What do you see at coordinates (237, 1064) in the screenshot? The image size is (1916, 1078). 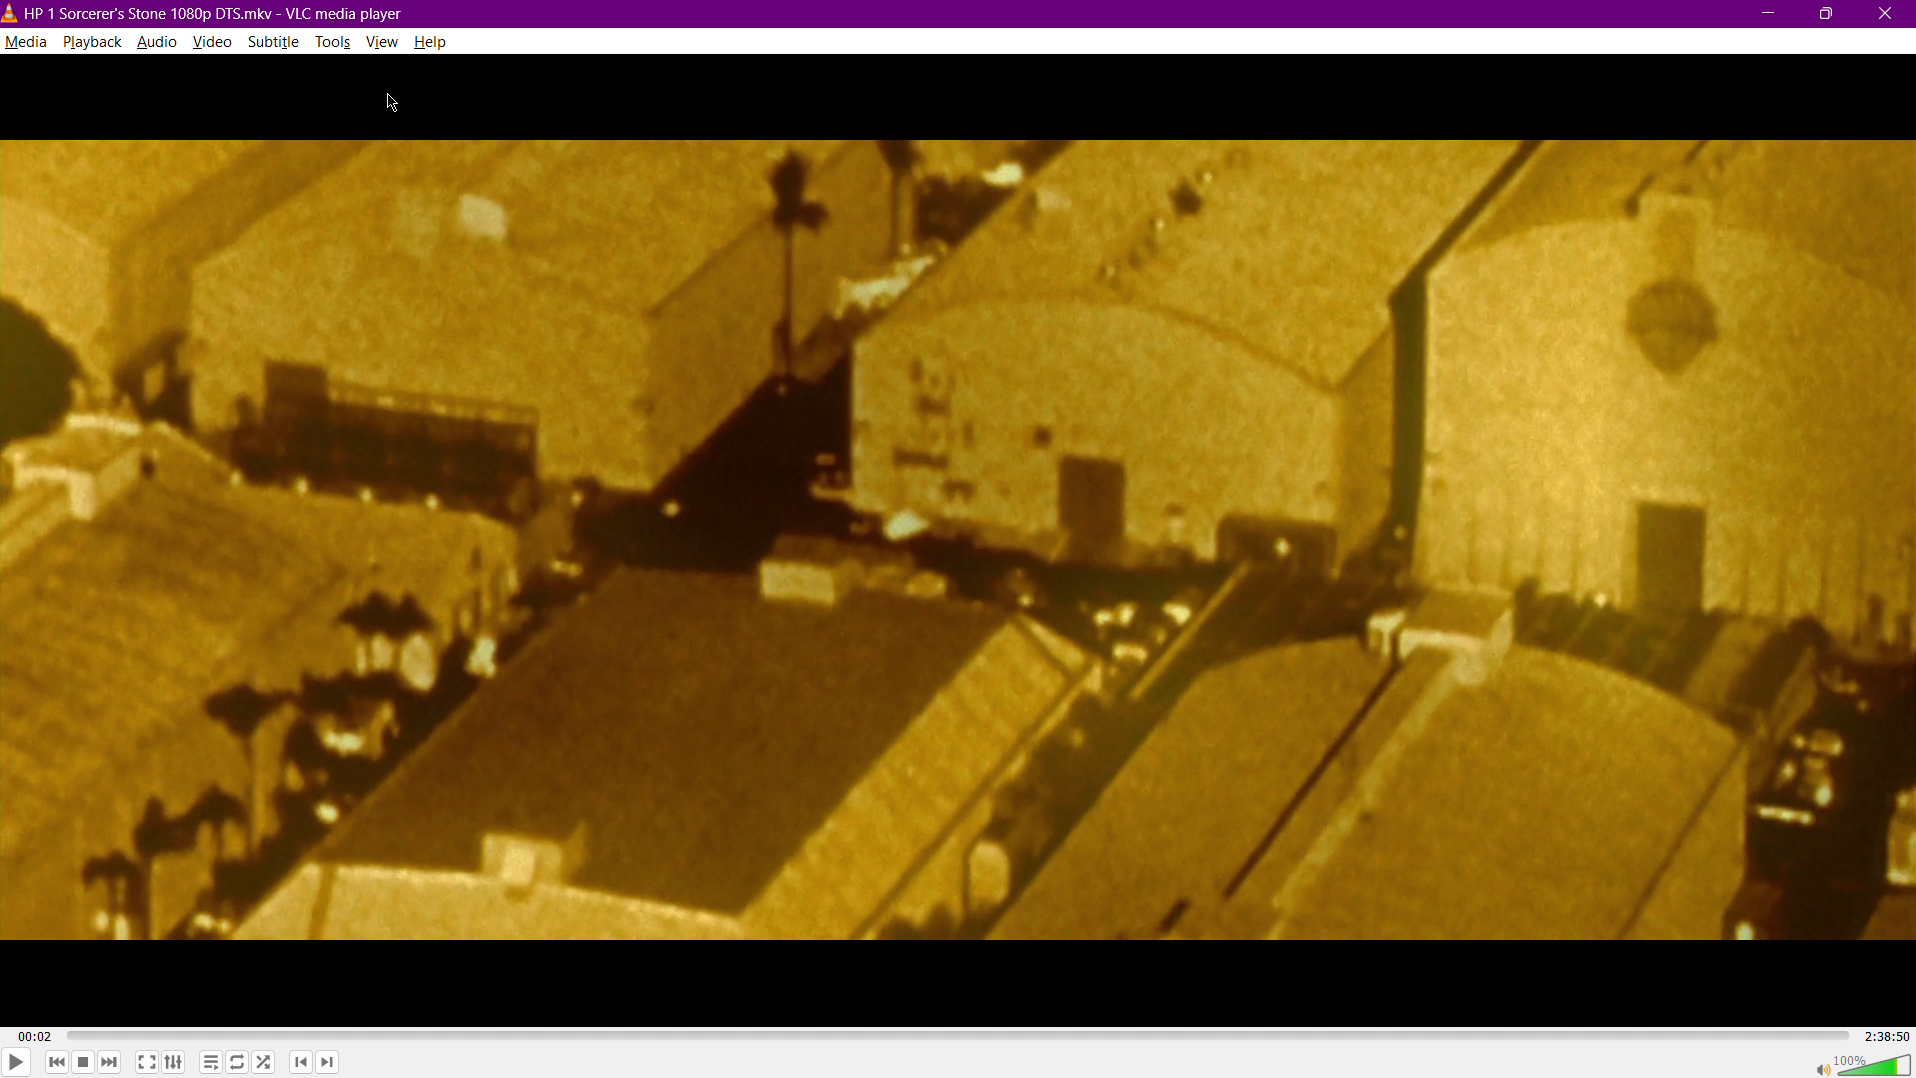 I see `Toggle Loop` at bounding box center [237, 1064].